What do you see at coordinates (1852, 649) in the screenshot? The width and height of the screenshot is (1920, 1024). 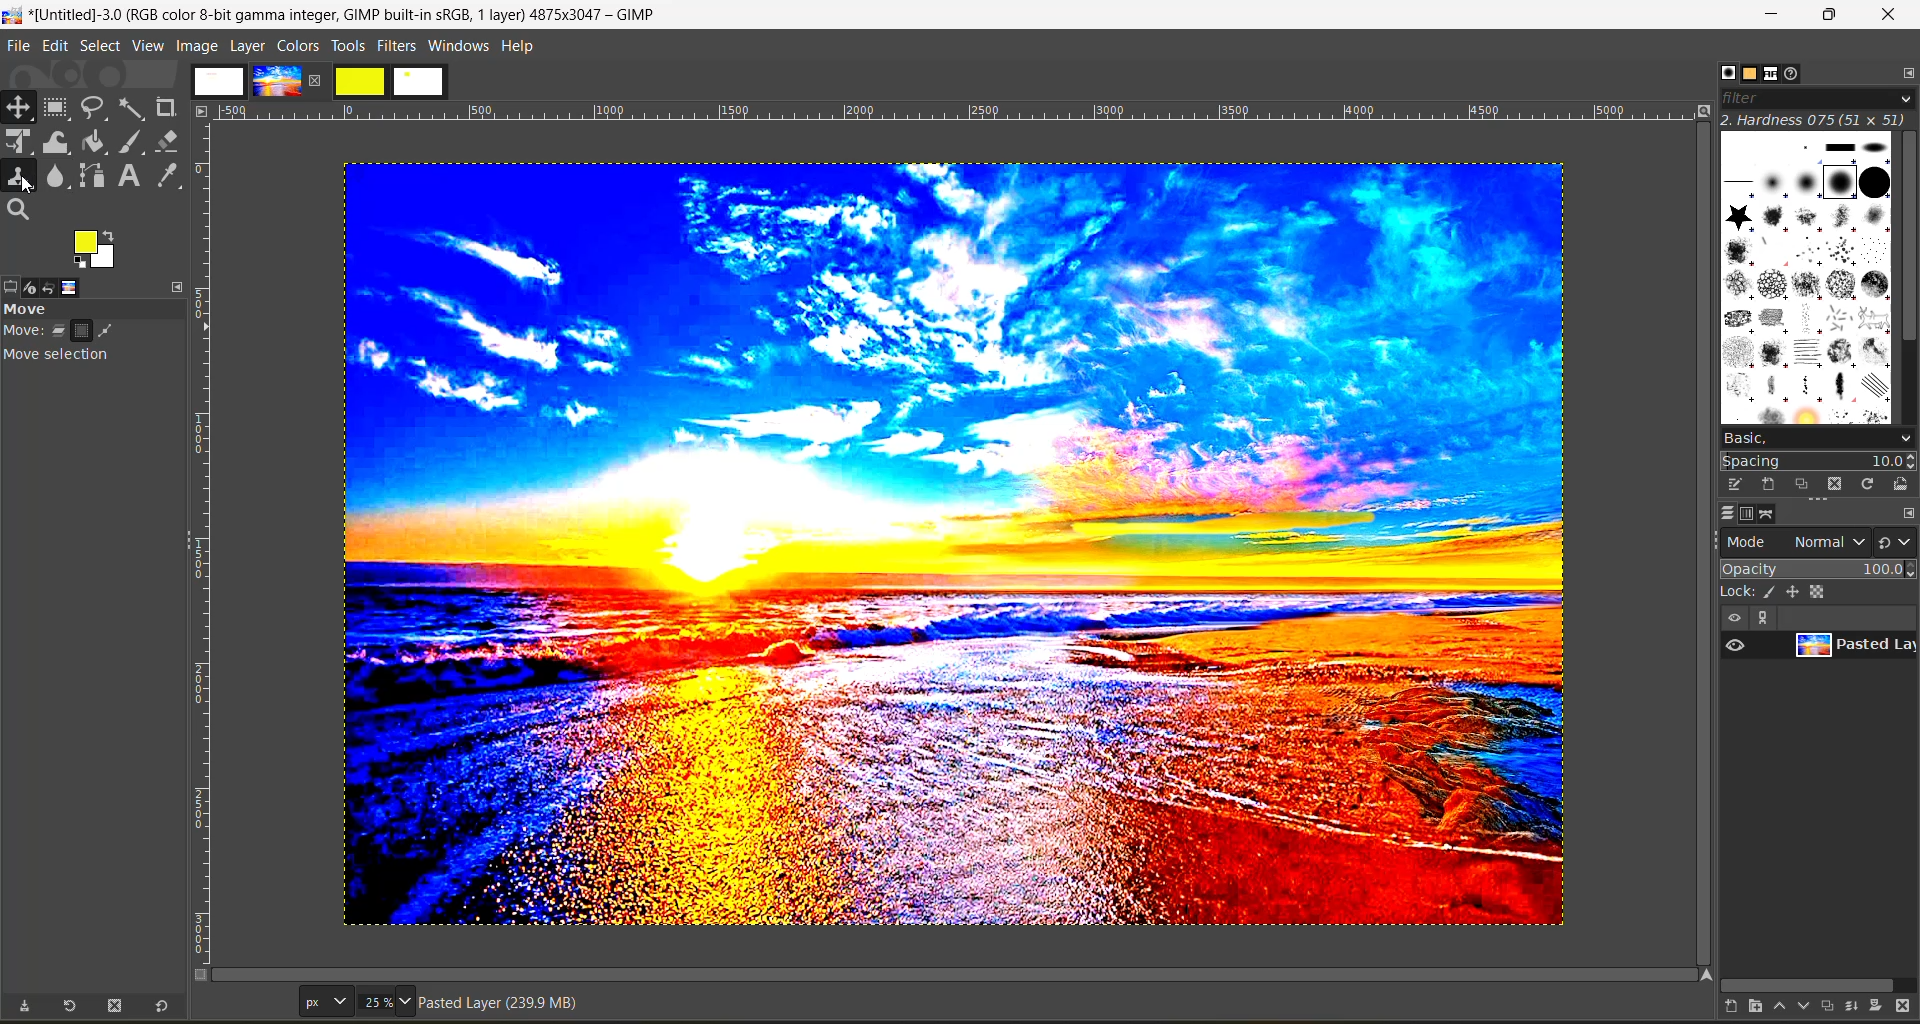 I see `layer` at bounding box center [1852, 649].